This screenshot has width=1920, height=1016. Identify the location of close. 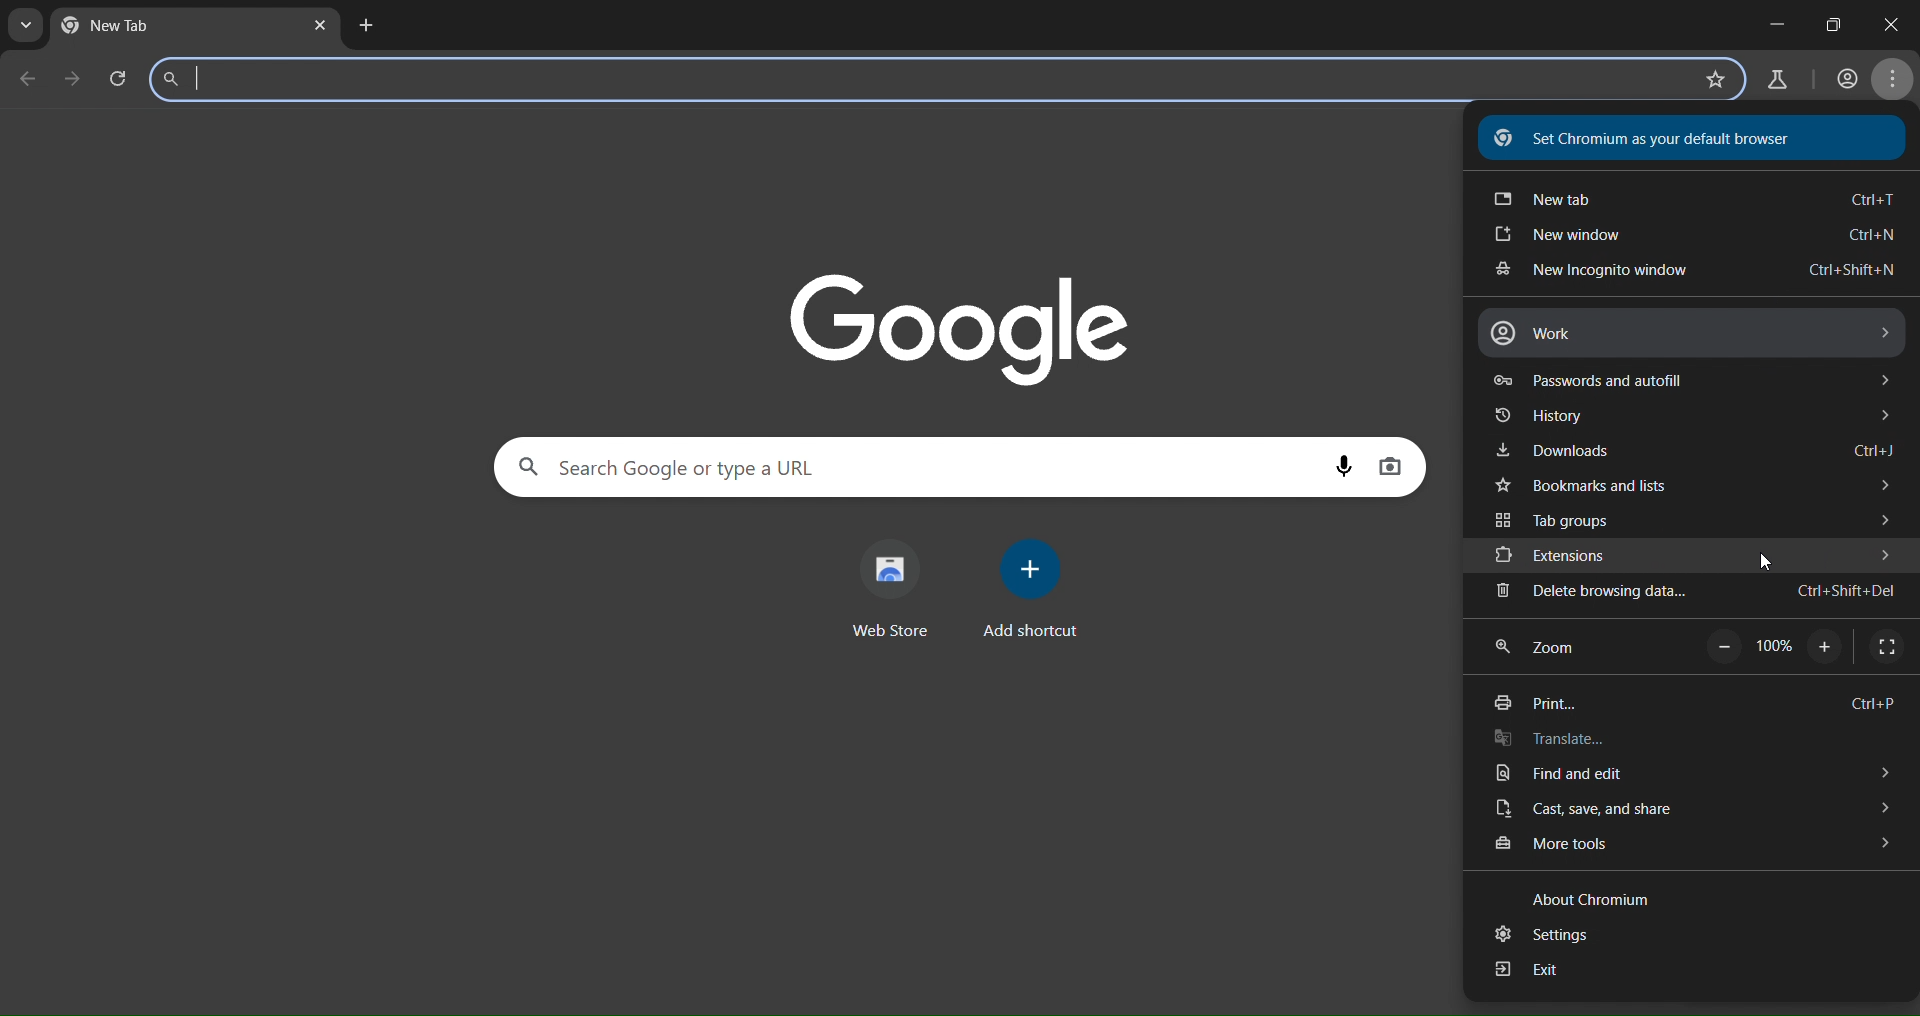
(1898, 18).